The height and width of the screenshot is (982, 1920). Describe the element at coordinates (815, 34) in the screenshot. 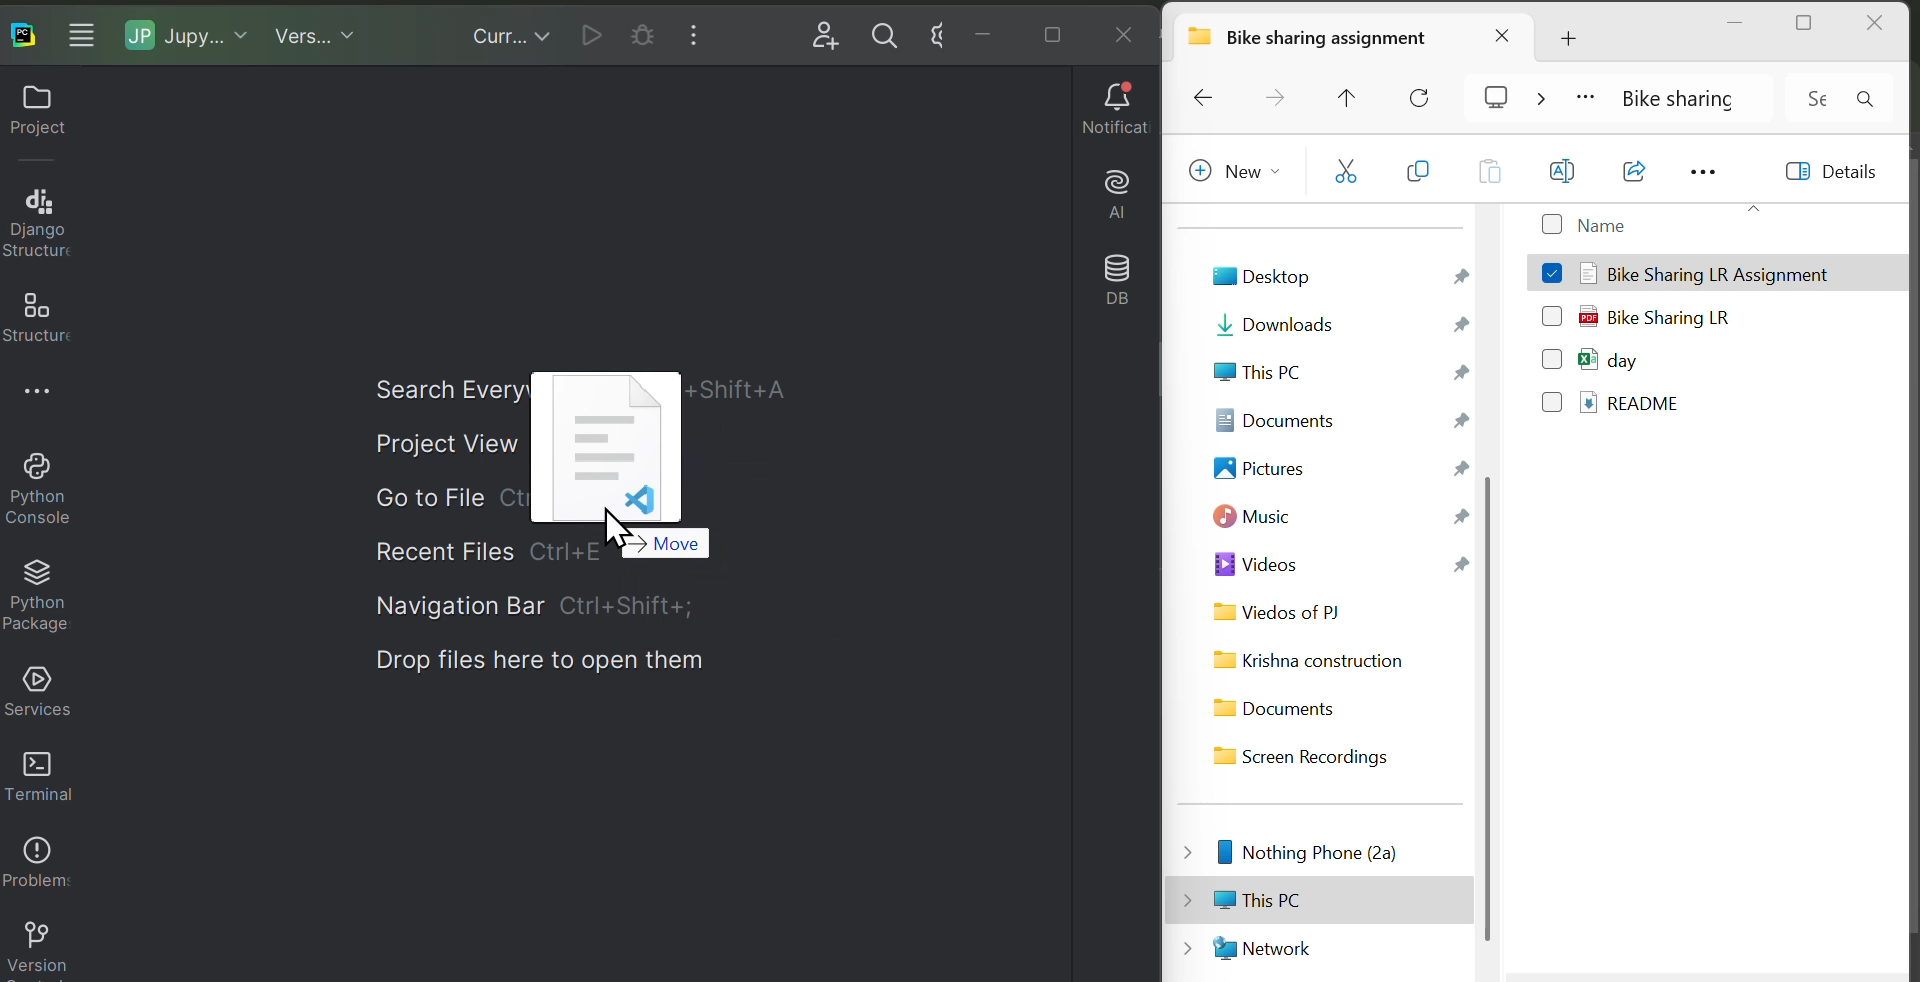

I see `Add user` at that location.